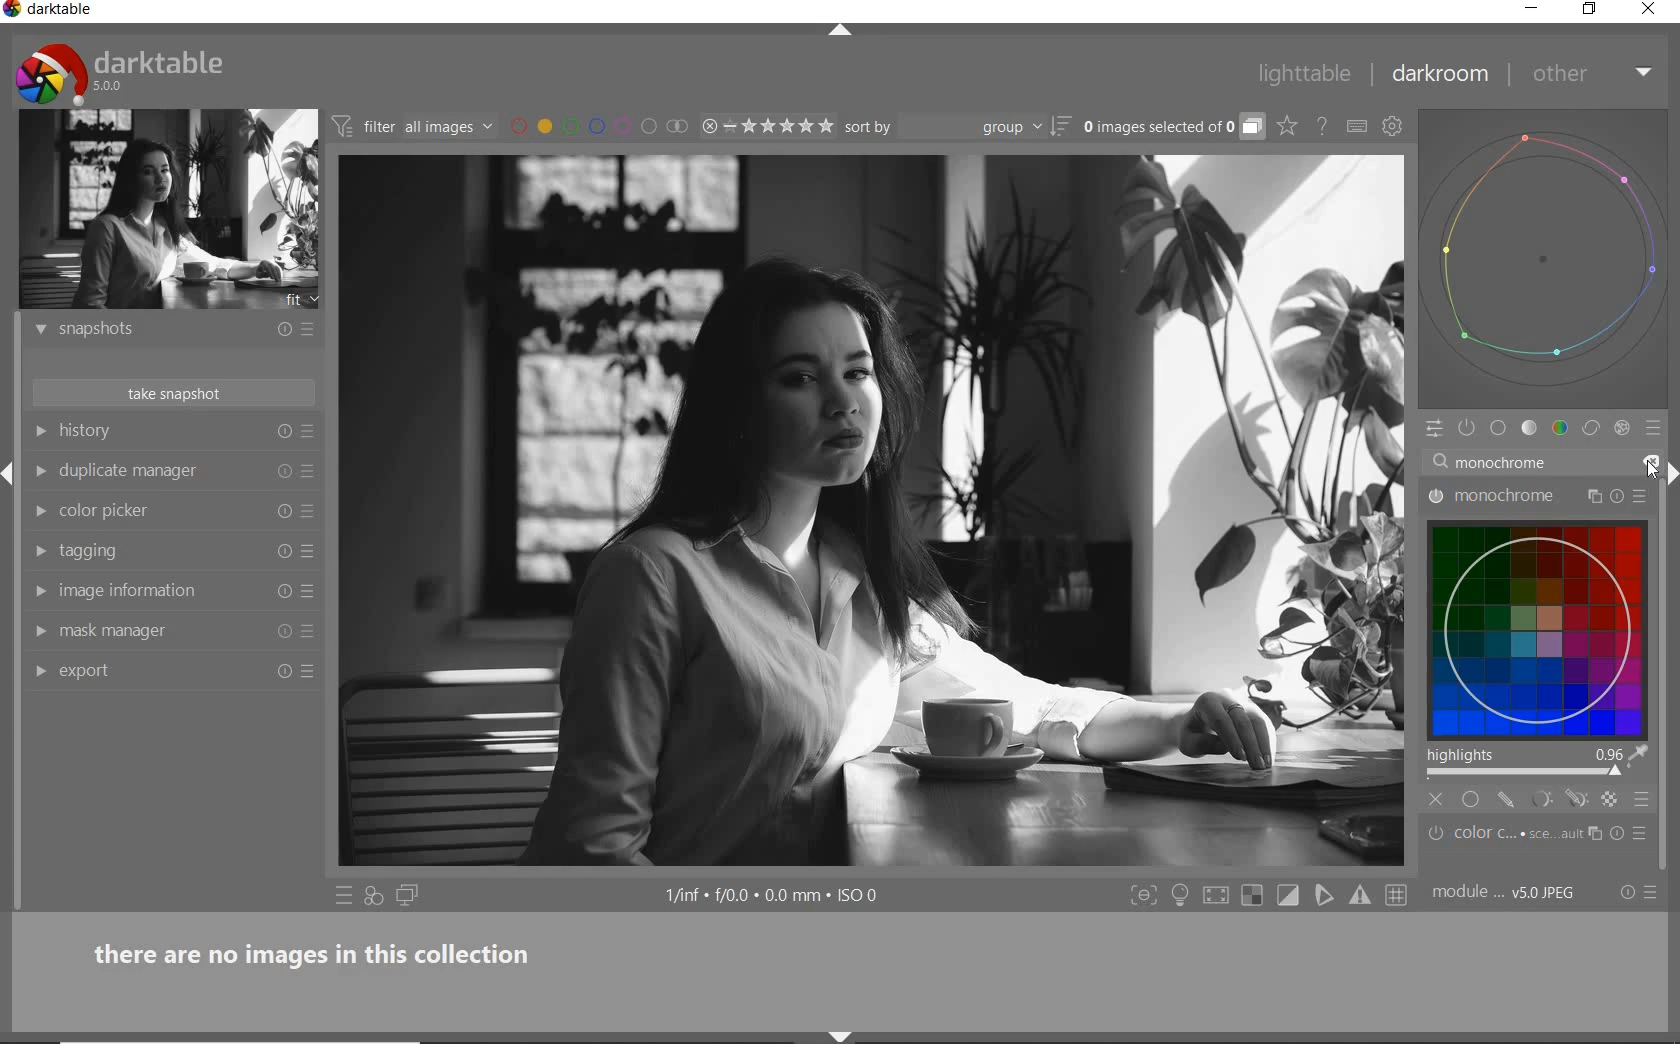  I want to click on sort, so click(956, 127).